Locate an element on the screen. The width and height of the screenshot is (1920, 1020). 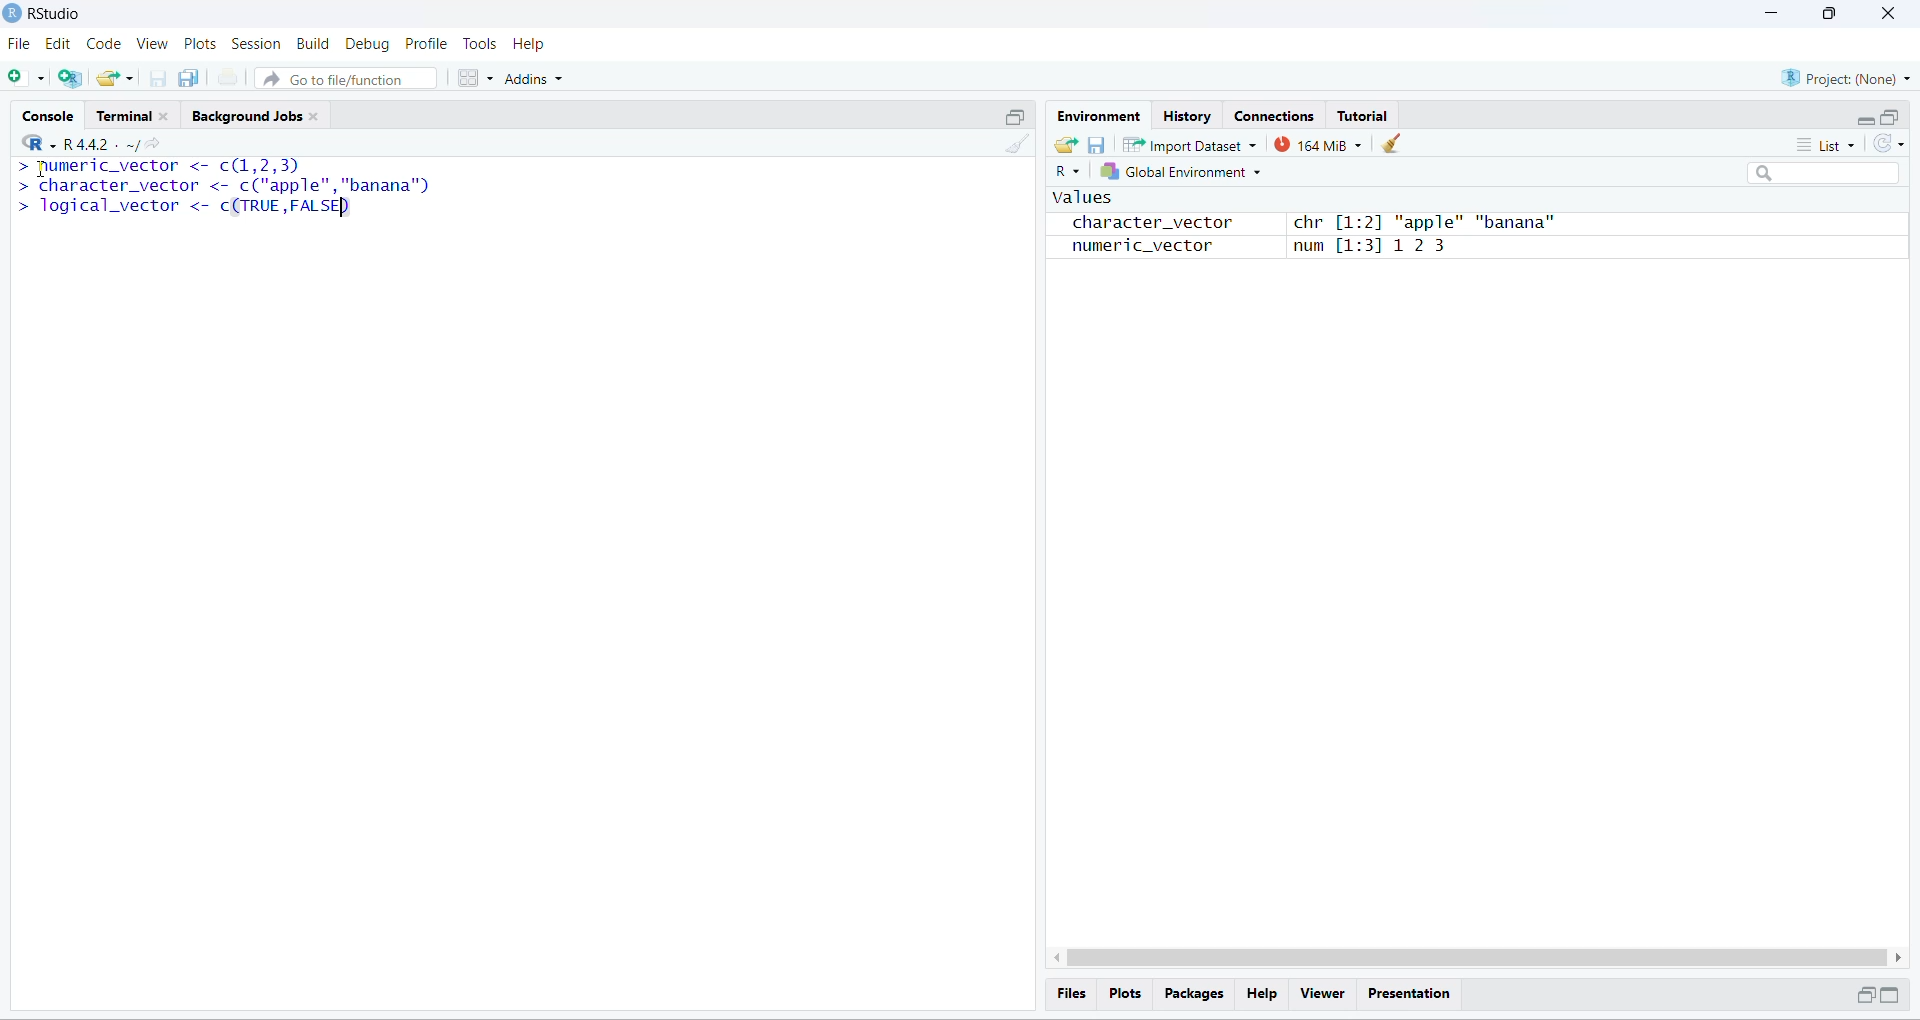
RStudio is located at coordinates (60, 12).